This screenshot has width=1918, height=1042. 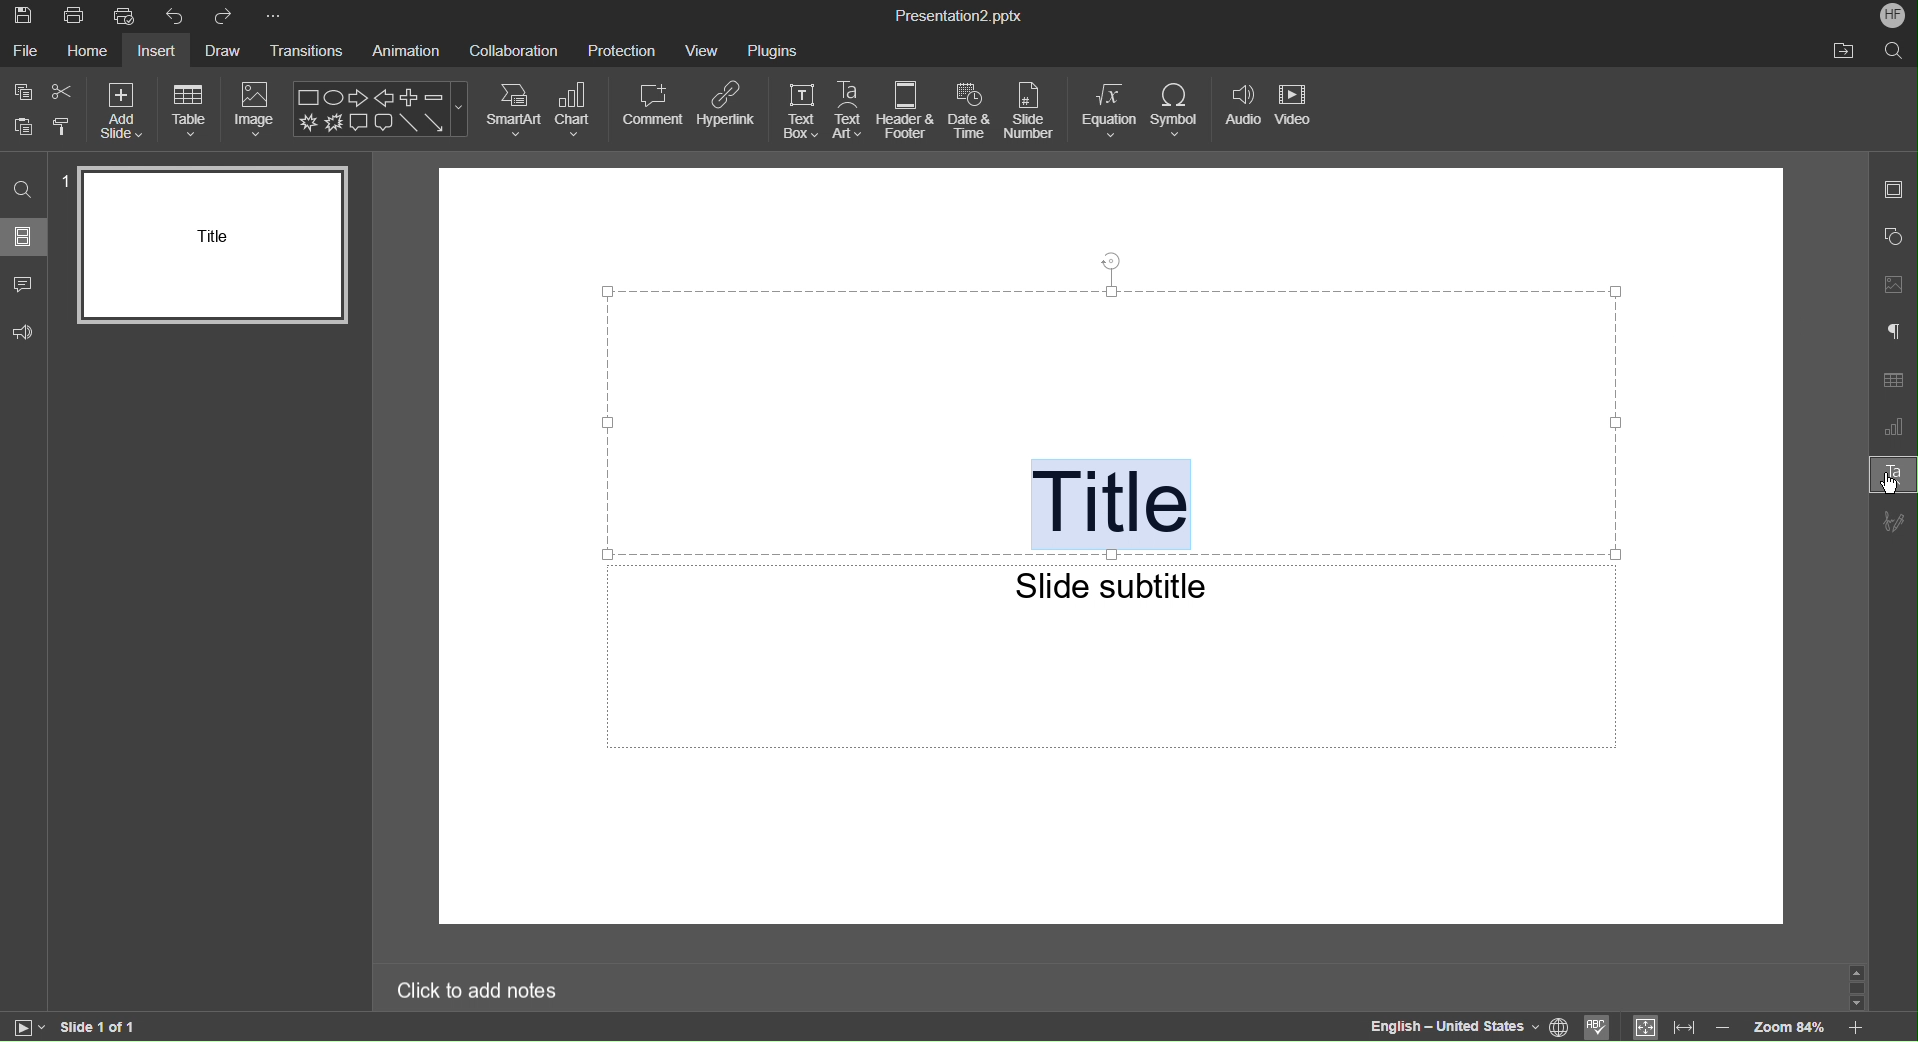 I want to click on Video, so click(x=1299, y=110).